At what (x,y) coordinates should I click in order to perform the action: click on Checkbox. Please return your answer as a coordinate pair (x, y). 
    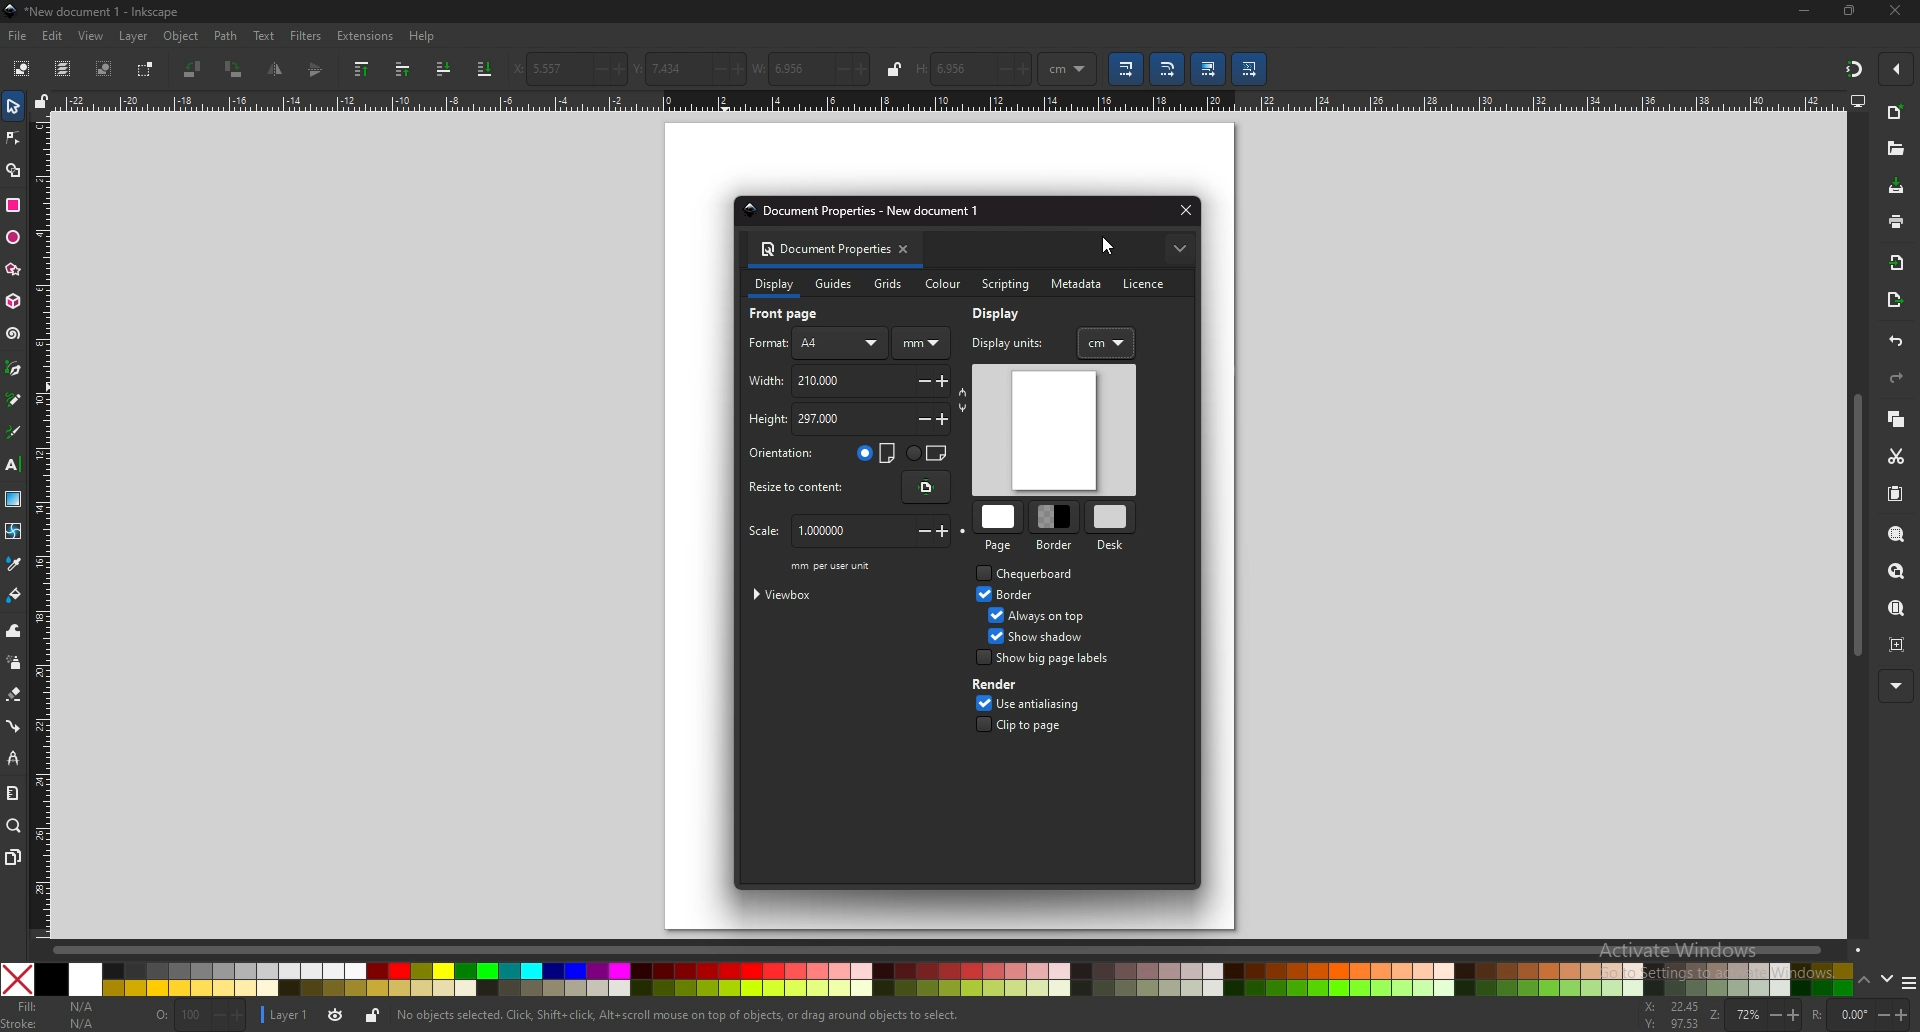
    Looking at the image, I should click on (978, 572).